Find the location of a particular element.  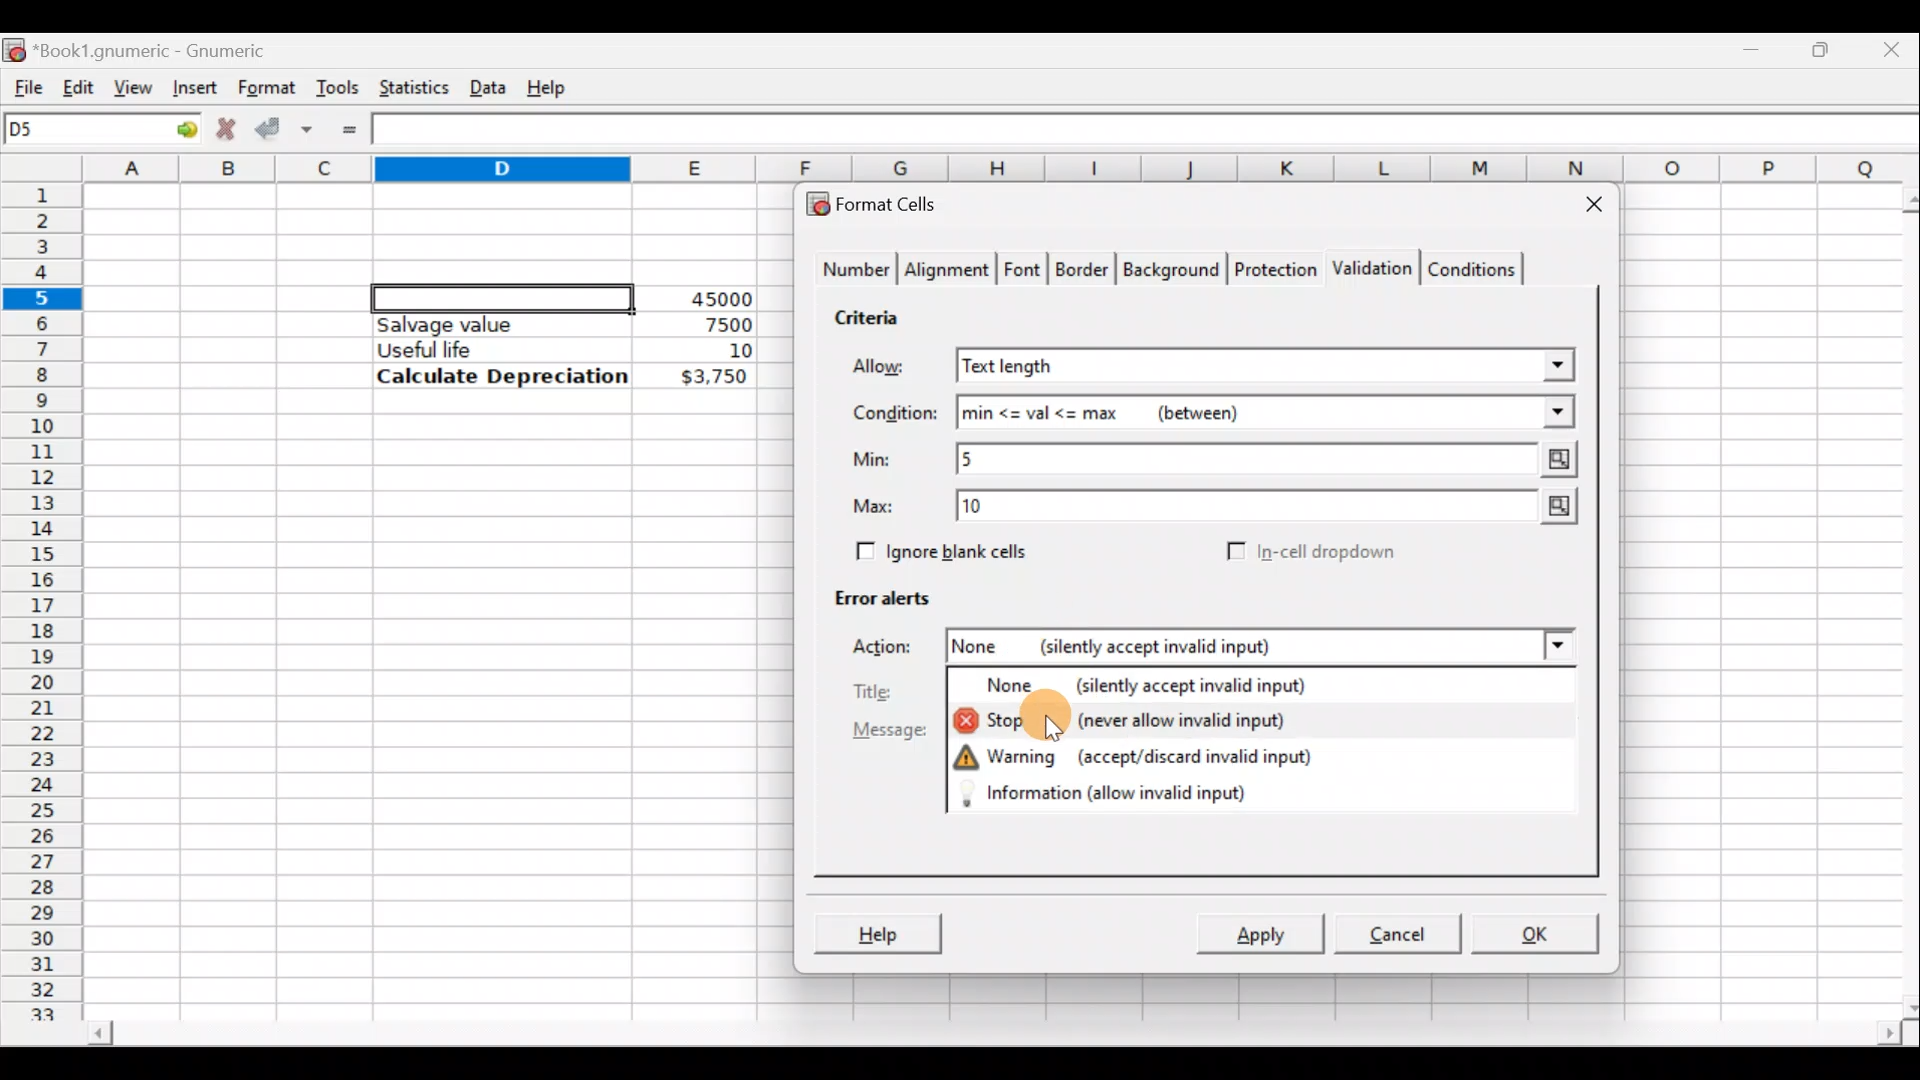

Max value = 10 is located at coordinates (1272, 510).